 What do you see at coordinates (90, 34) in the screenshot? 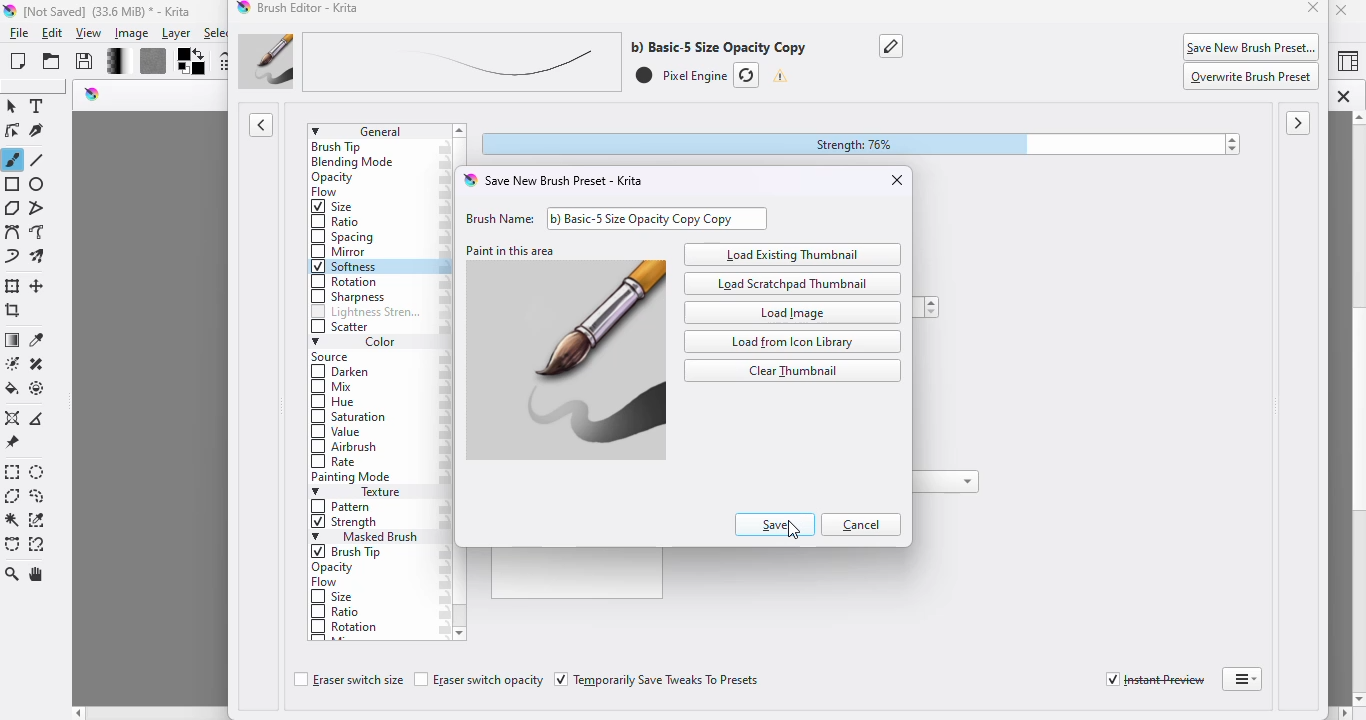
I see `view` at bounding box center [90, 34].